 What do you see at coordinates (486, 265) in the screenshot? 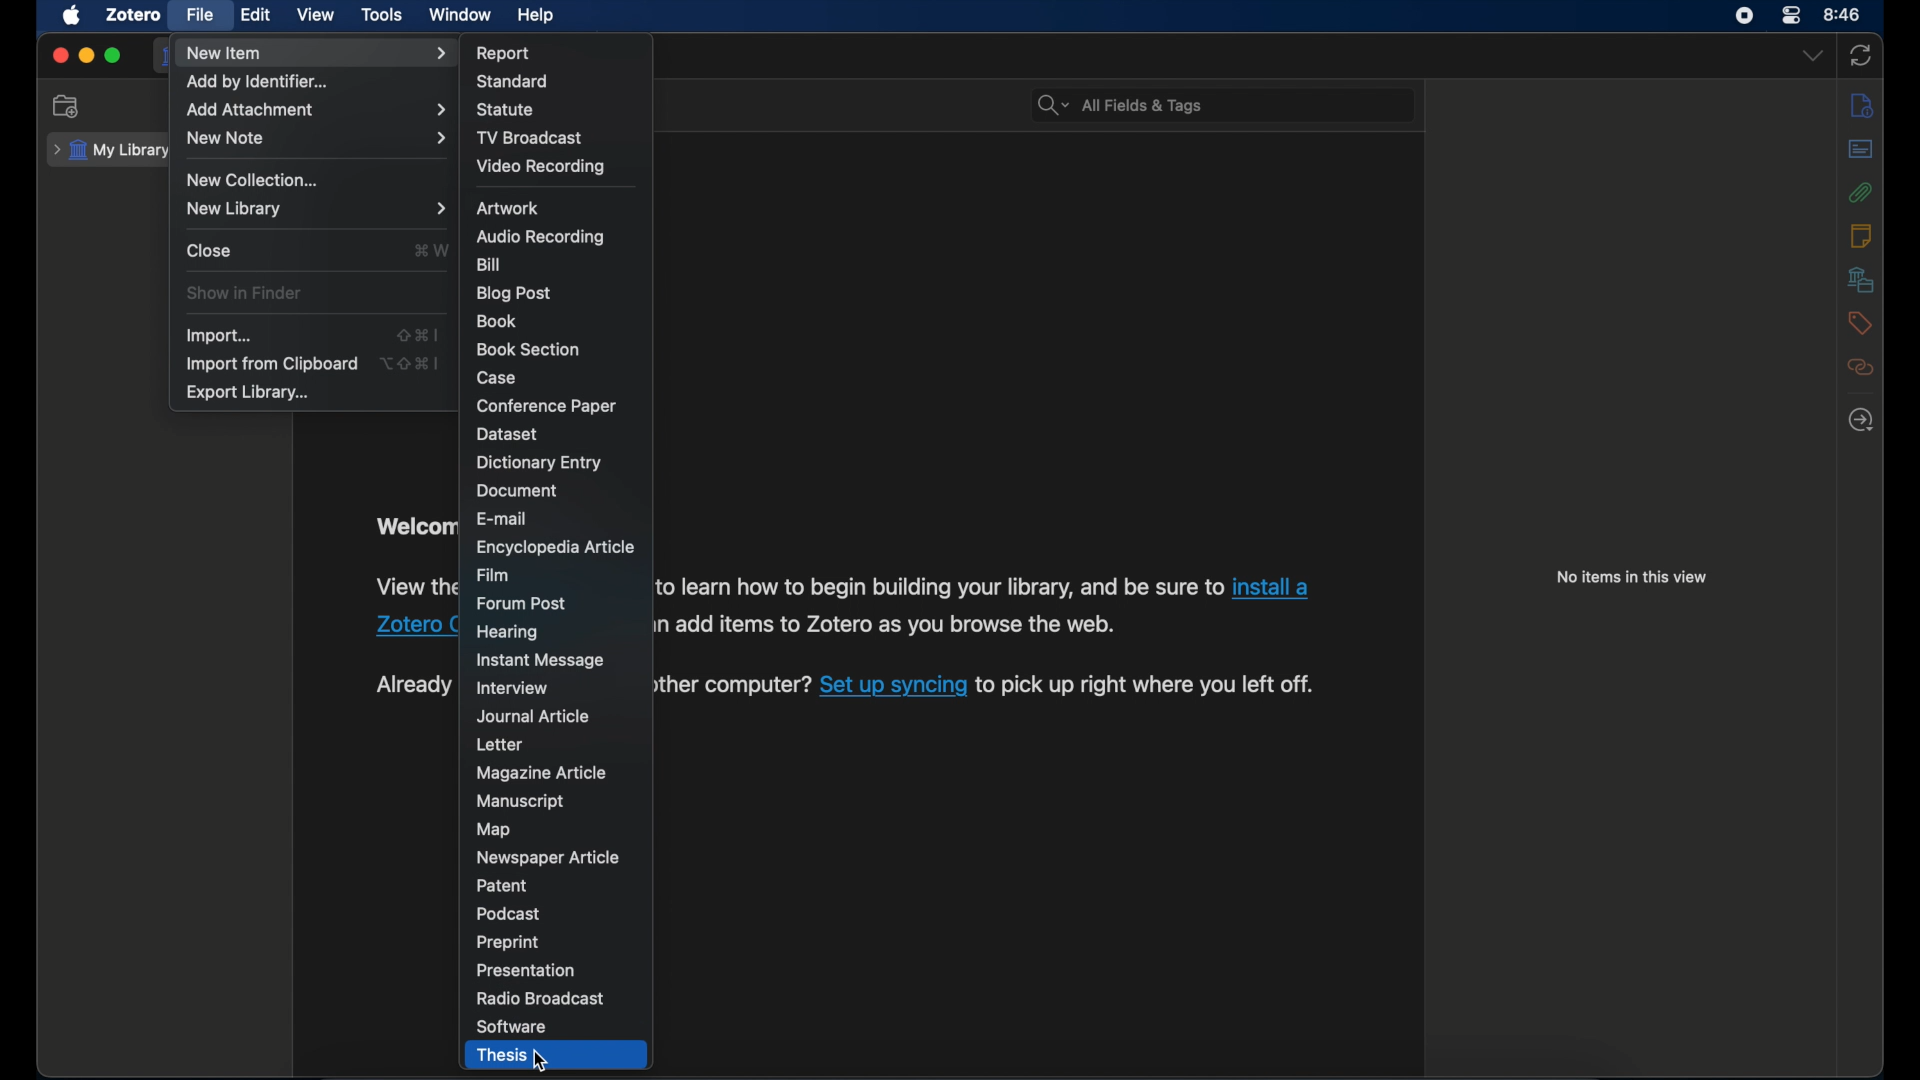
I see `bill` at bounding box center [486, 265].